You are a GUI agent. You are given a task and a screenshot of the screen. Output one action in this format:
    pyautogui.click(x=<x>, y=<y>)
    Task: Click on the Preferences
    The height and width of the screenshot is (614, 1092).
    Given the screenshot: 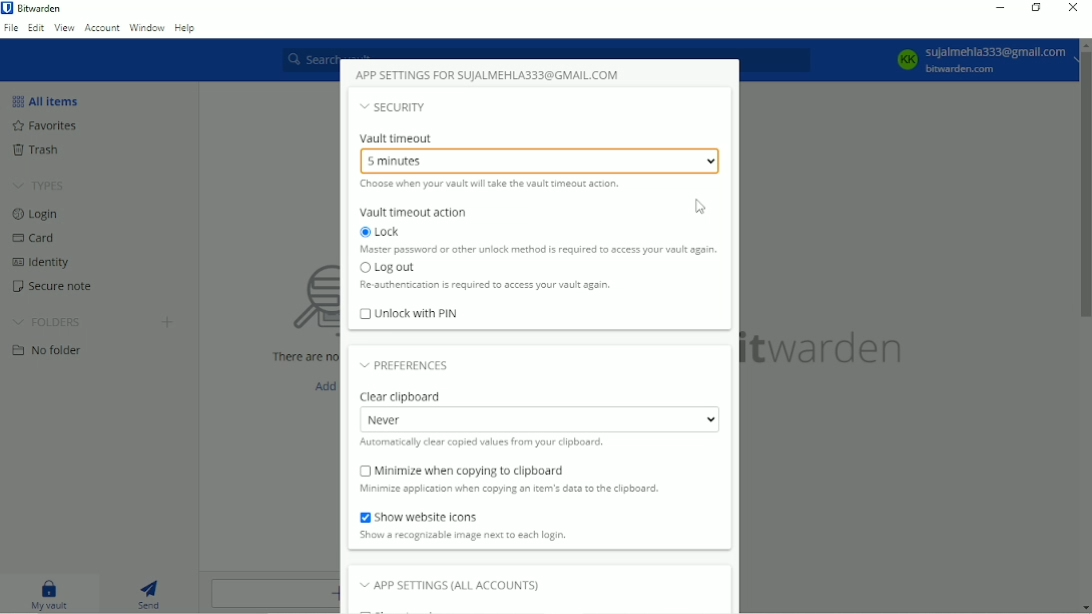 What is the action you would take?
    pyautogui.click(x=411, y=368)
    